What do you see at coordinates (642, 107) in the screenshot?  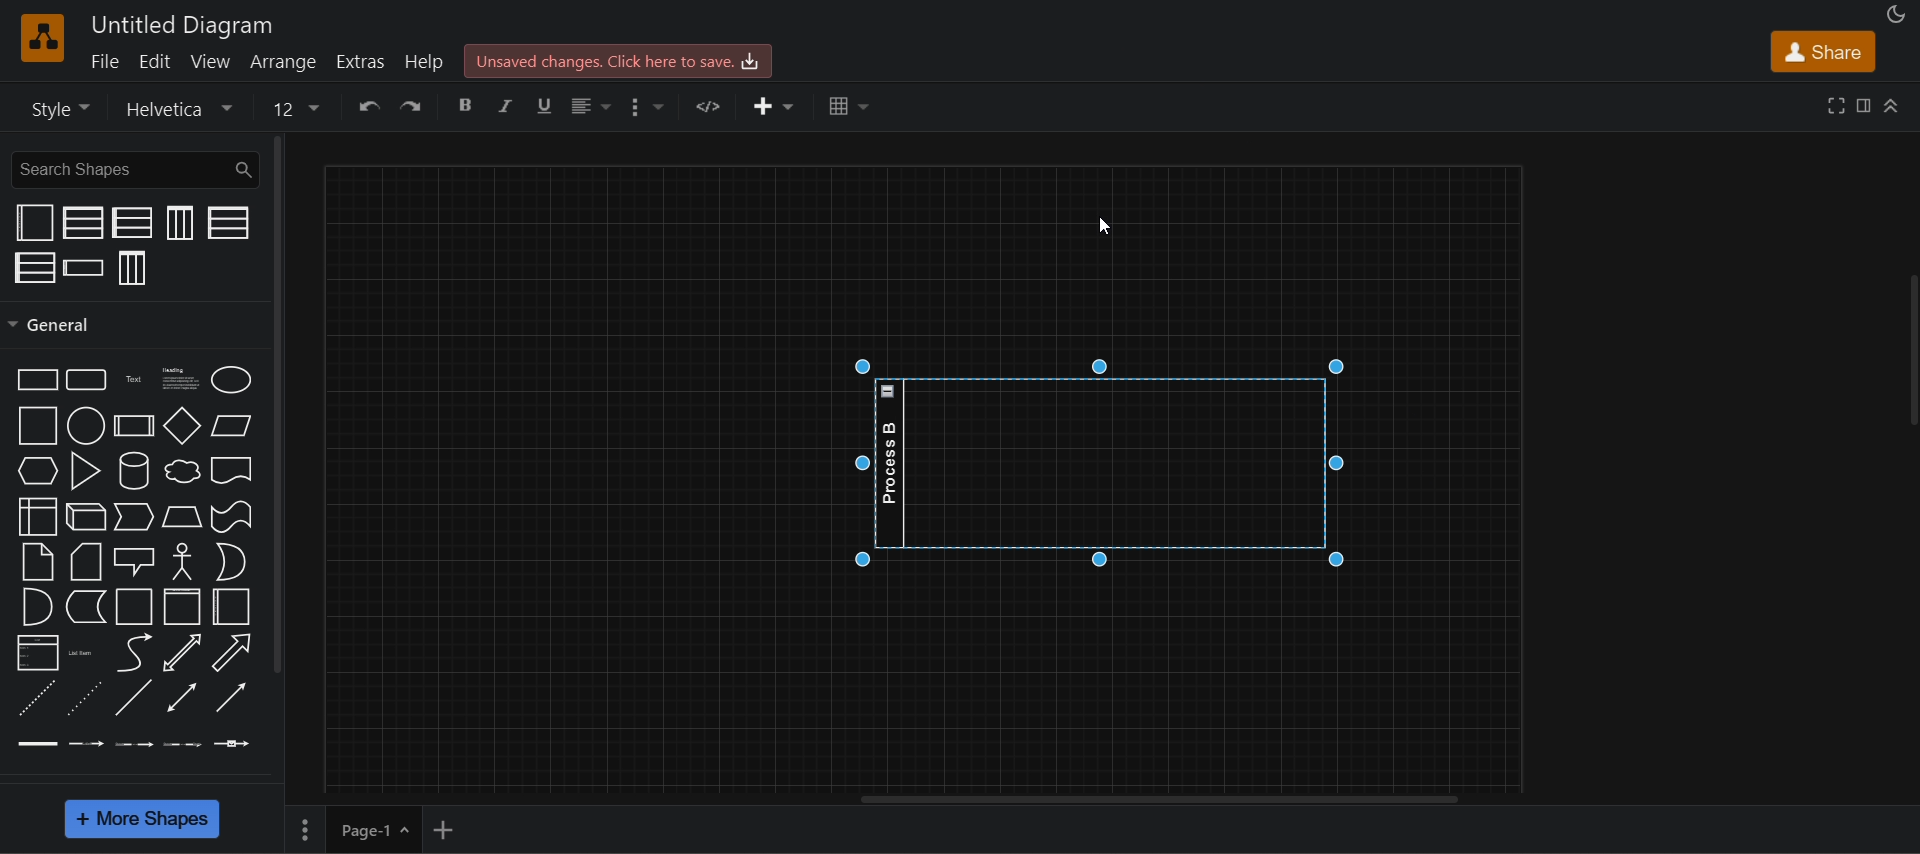 I see `options` at bounding box center [642, 107].